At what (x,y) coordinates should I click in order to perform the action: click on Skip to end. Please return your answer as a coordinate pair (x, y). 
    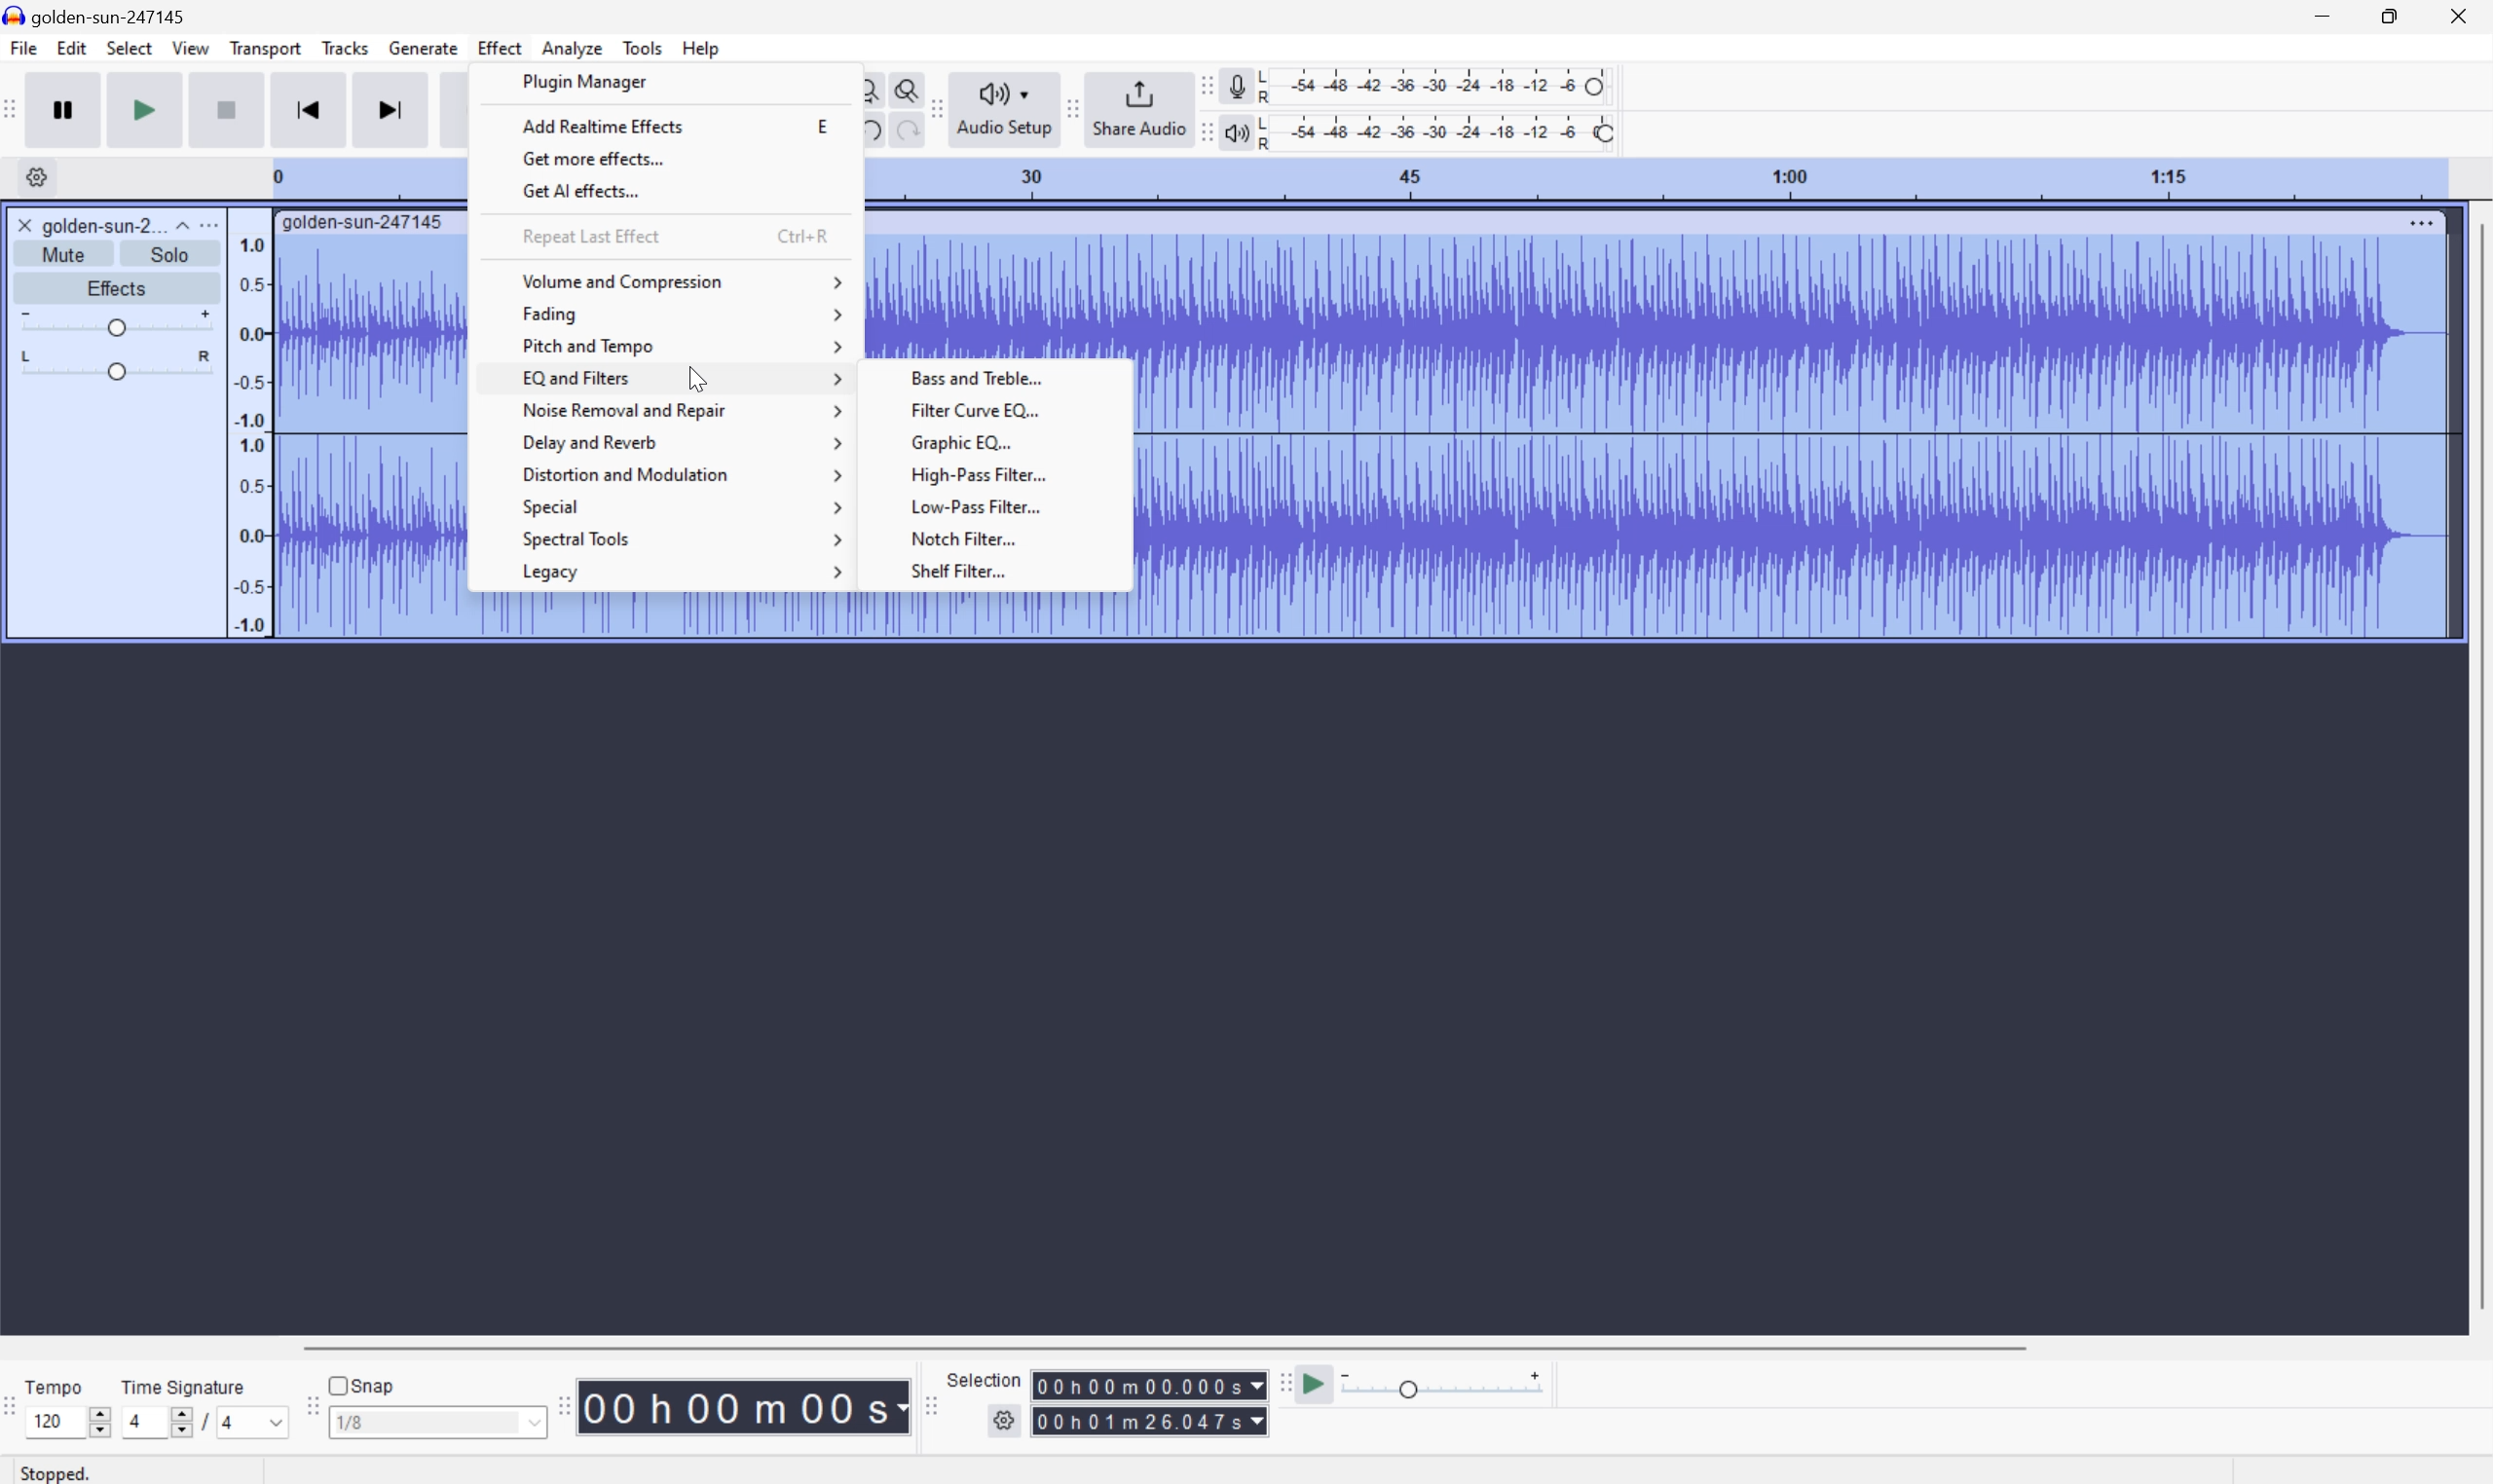
    Looking at the image, I should click on (393, 108).